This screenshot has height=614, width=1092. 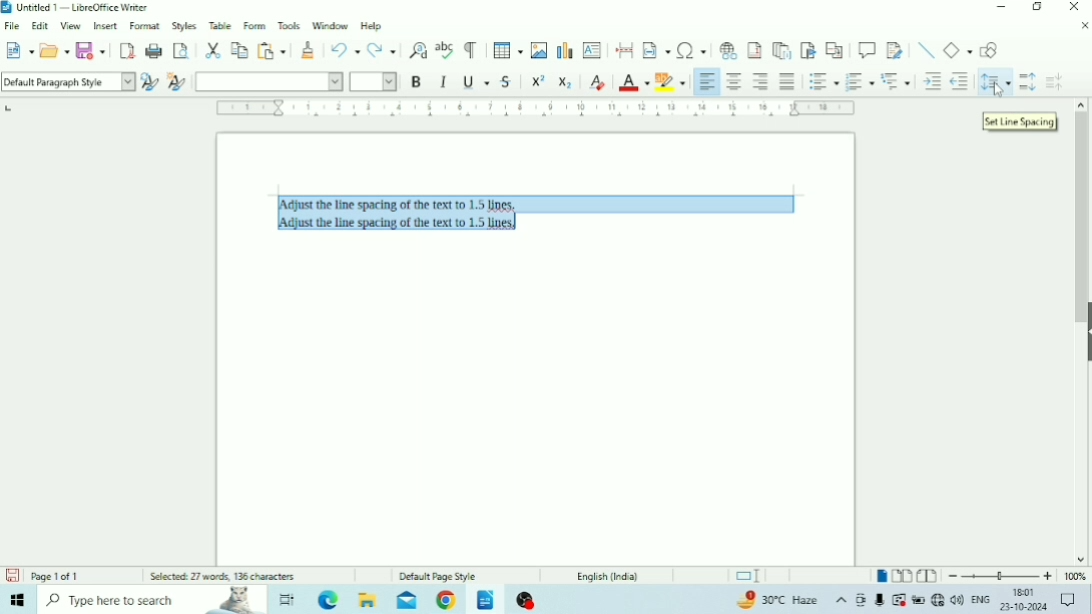 I want to click on Insert Hyperlink, so click(x=728, y=49).